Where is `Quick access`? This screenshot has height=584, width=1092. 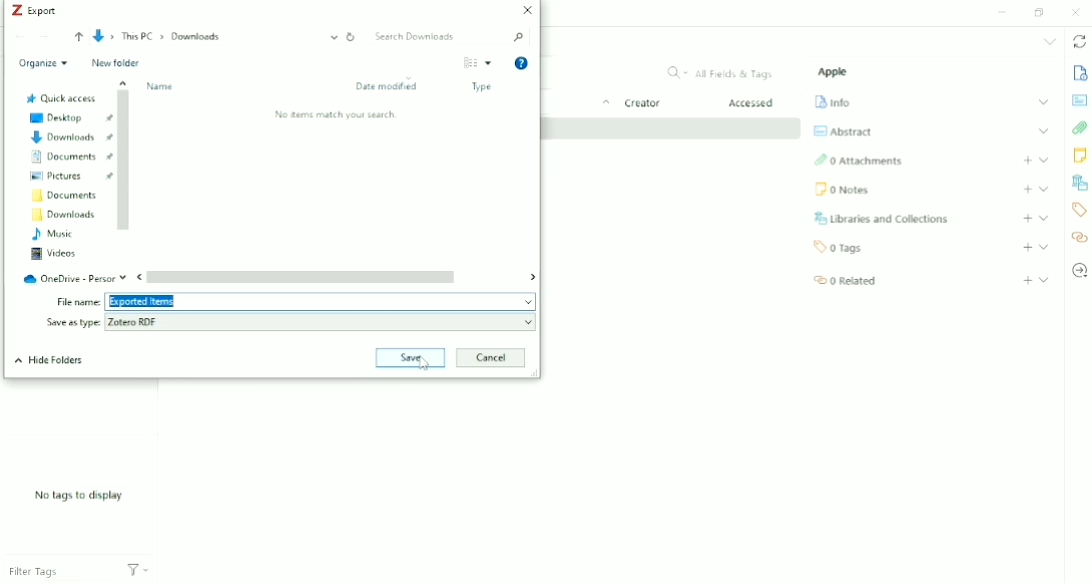 Quick access is located at coordinates (60, 98).